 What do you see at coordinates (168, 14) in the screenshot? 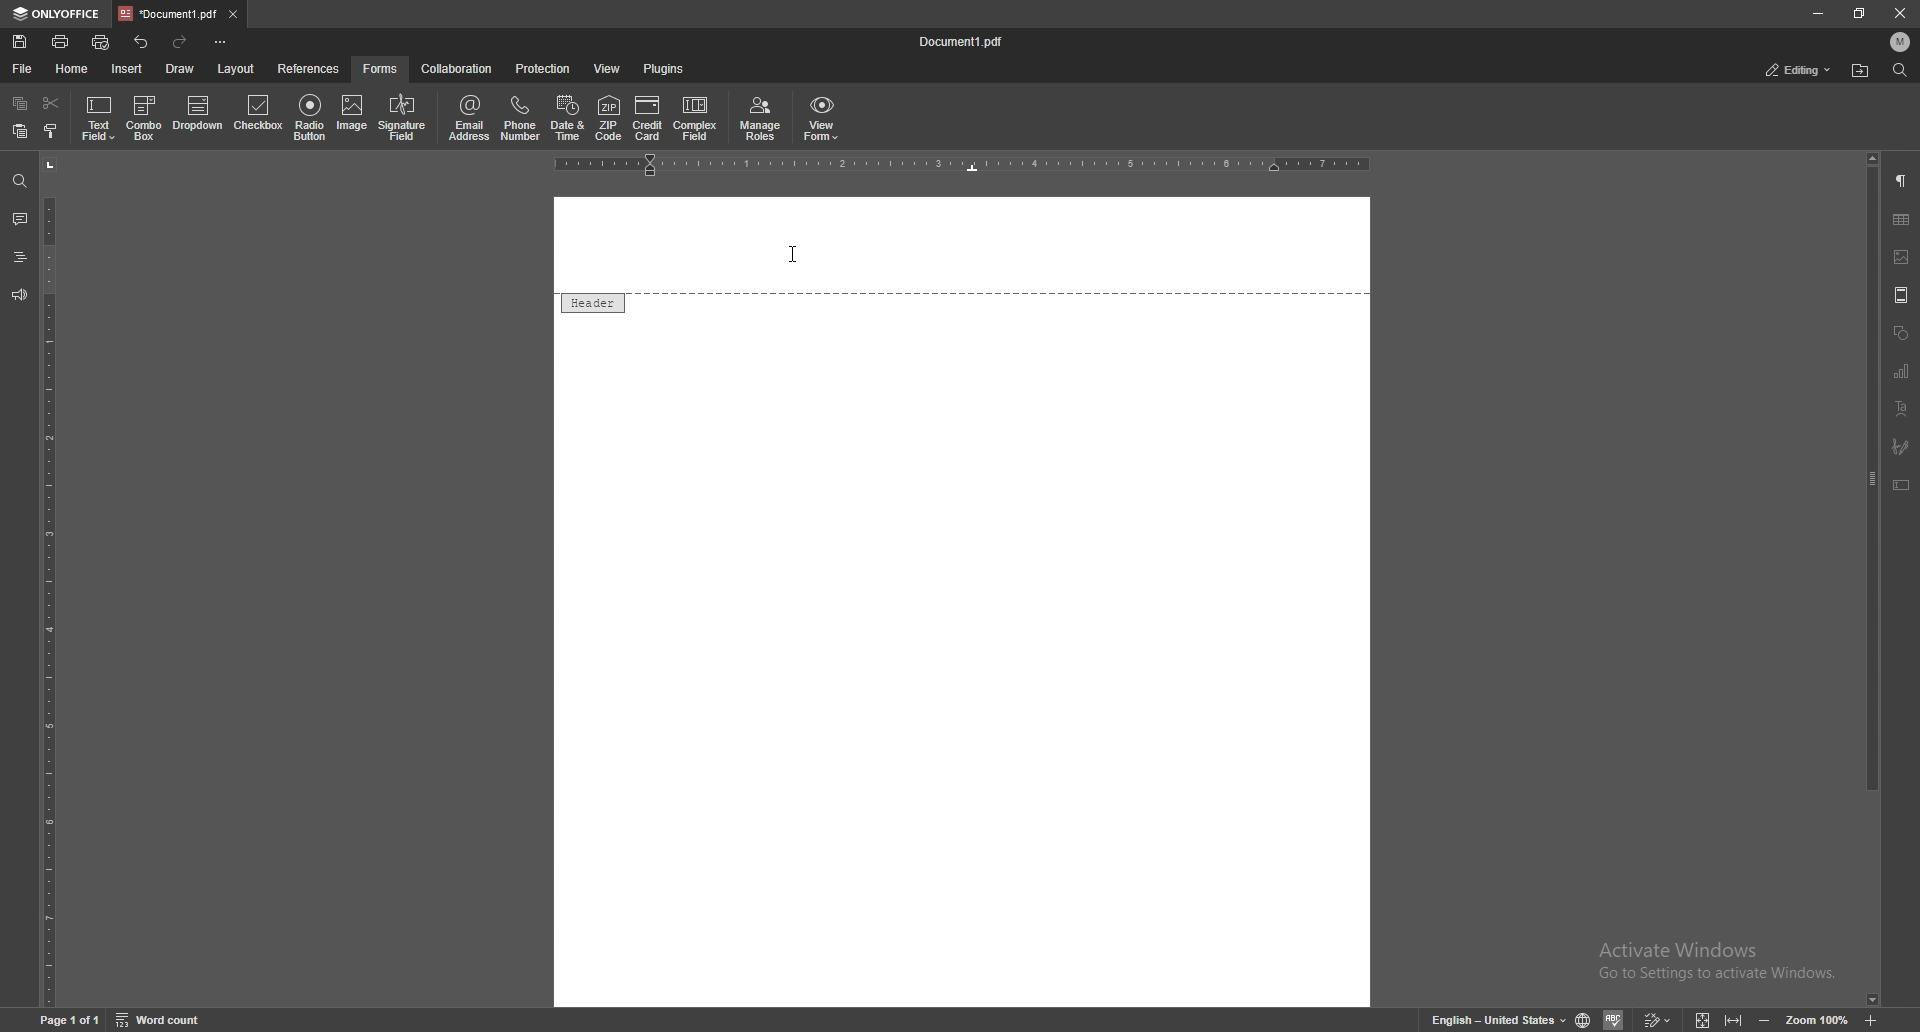
I see `tab` at bounding box center [168, 14].